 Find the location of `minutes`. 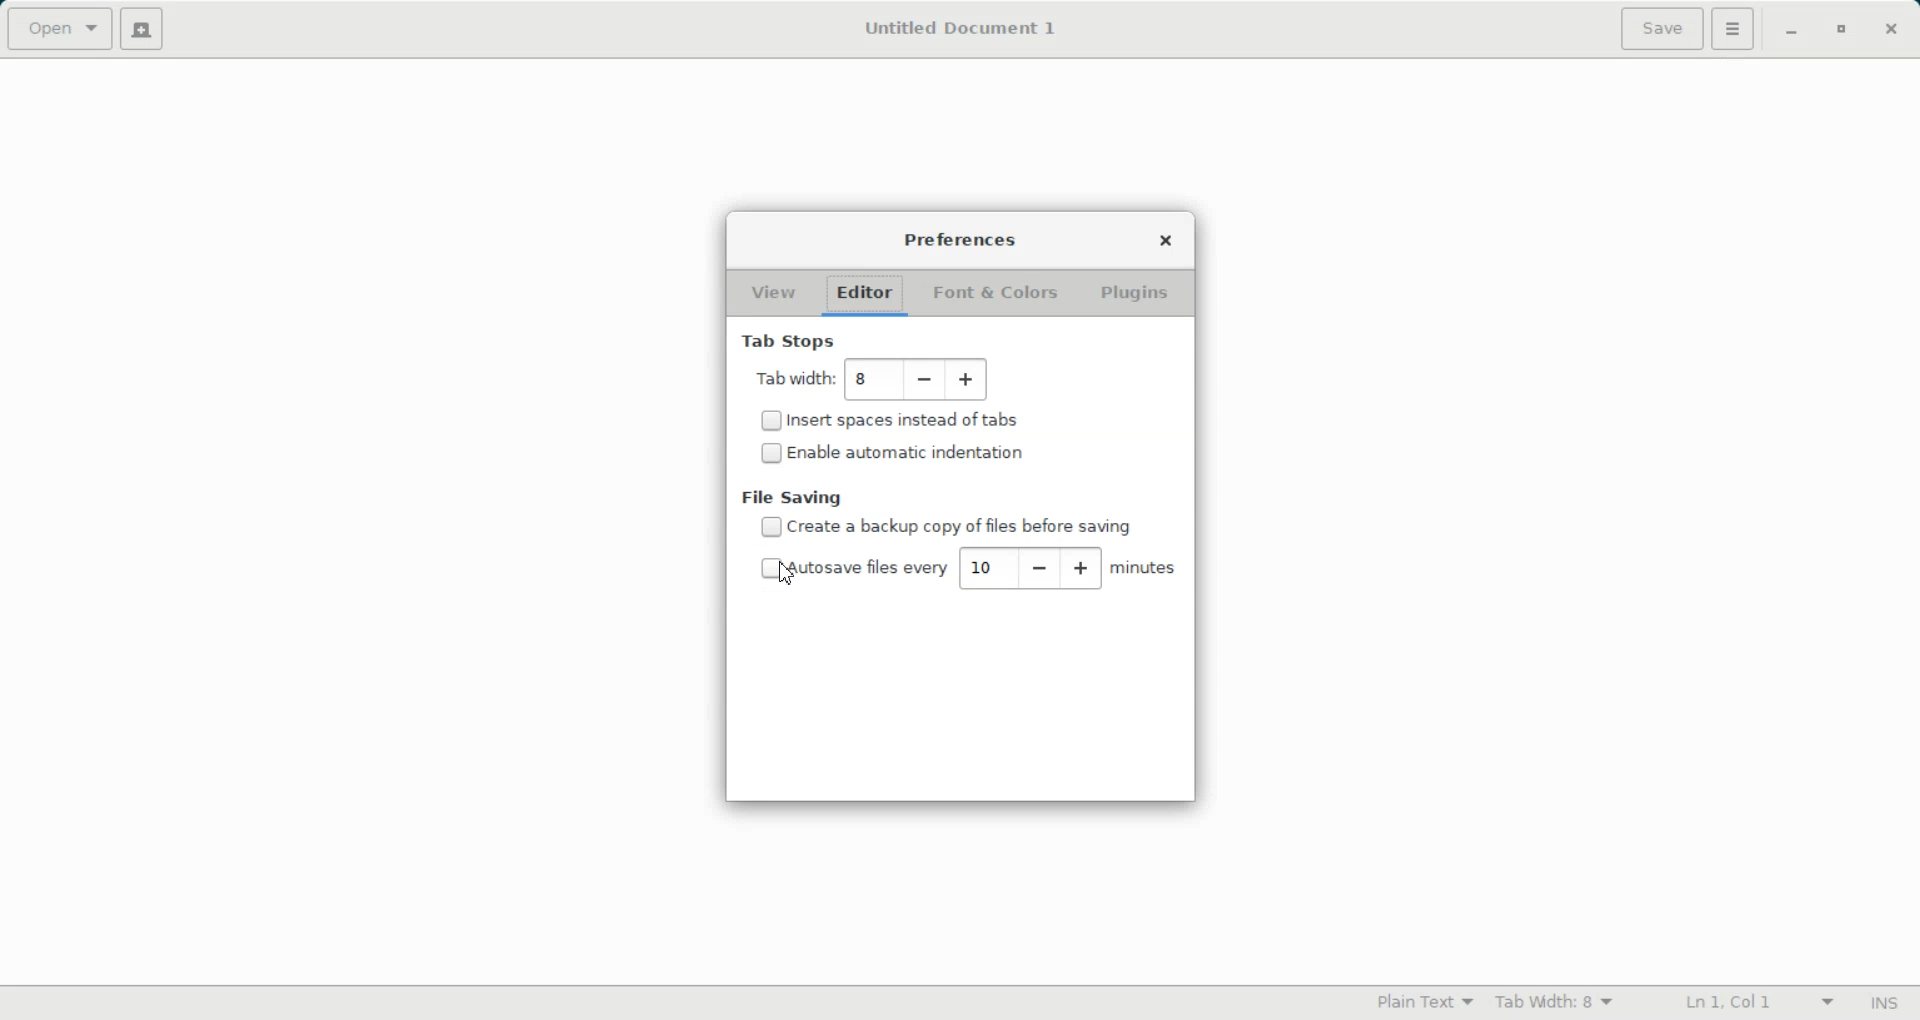

minutes is located at coordinates (1146, 568).